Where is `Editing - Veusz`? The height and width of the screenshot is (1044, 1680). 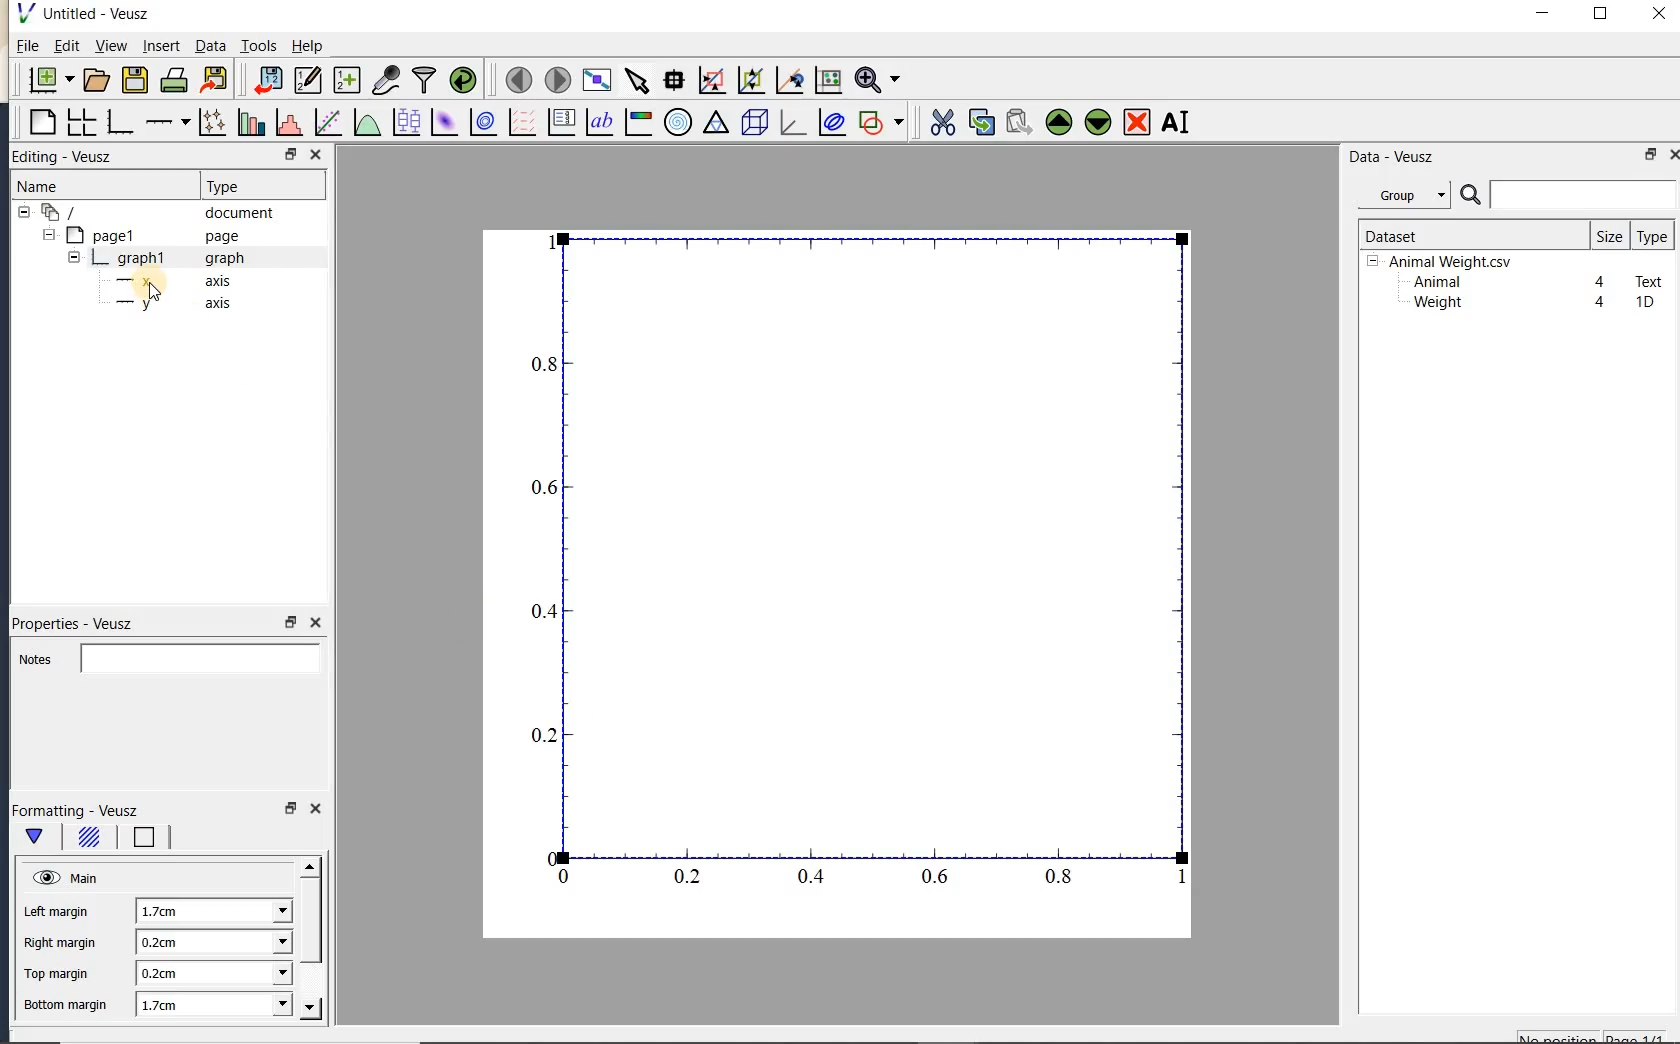
Editing - Veusz is located at coordinates (73, 157).